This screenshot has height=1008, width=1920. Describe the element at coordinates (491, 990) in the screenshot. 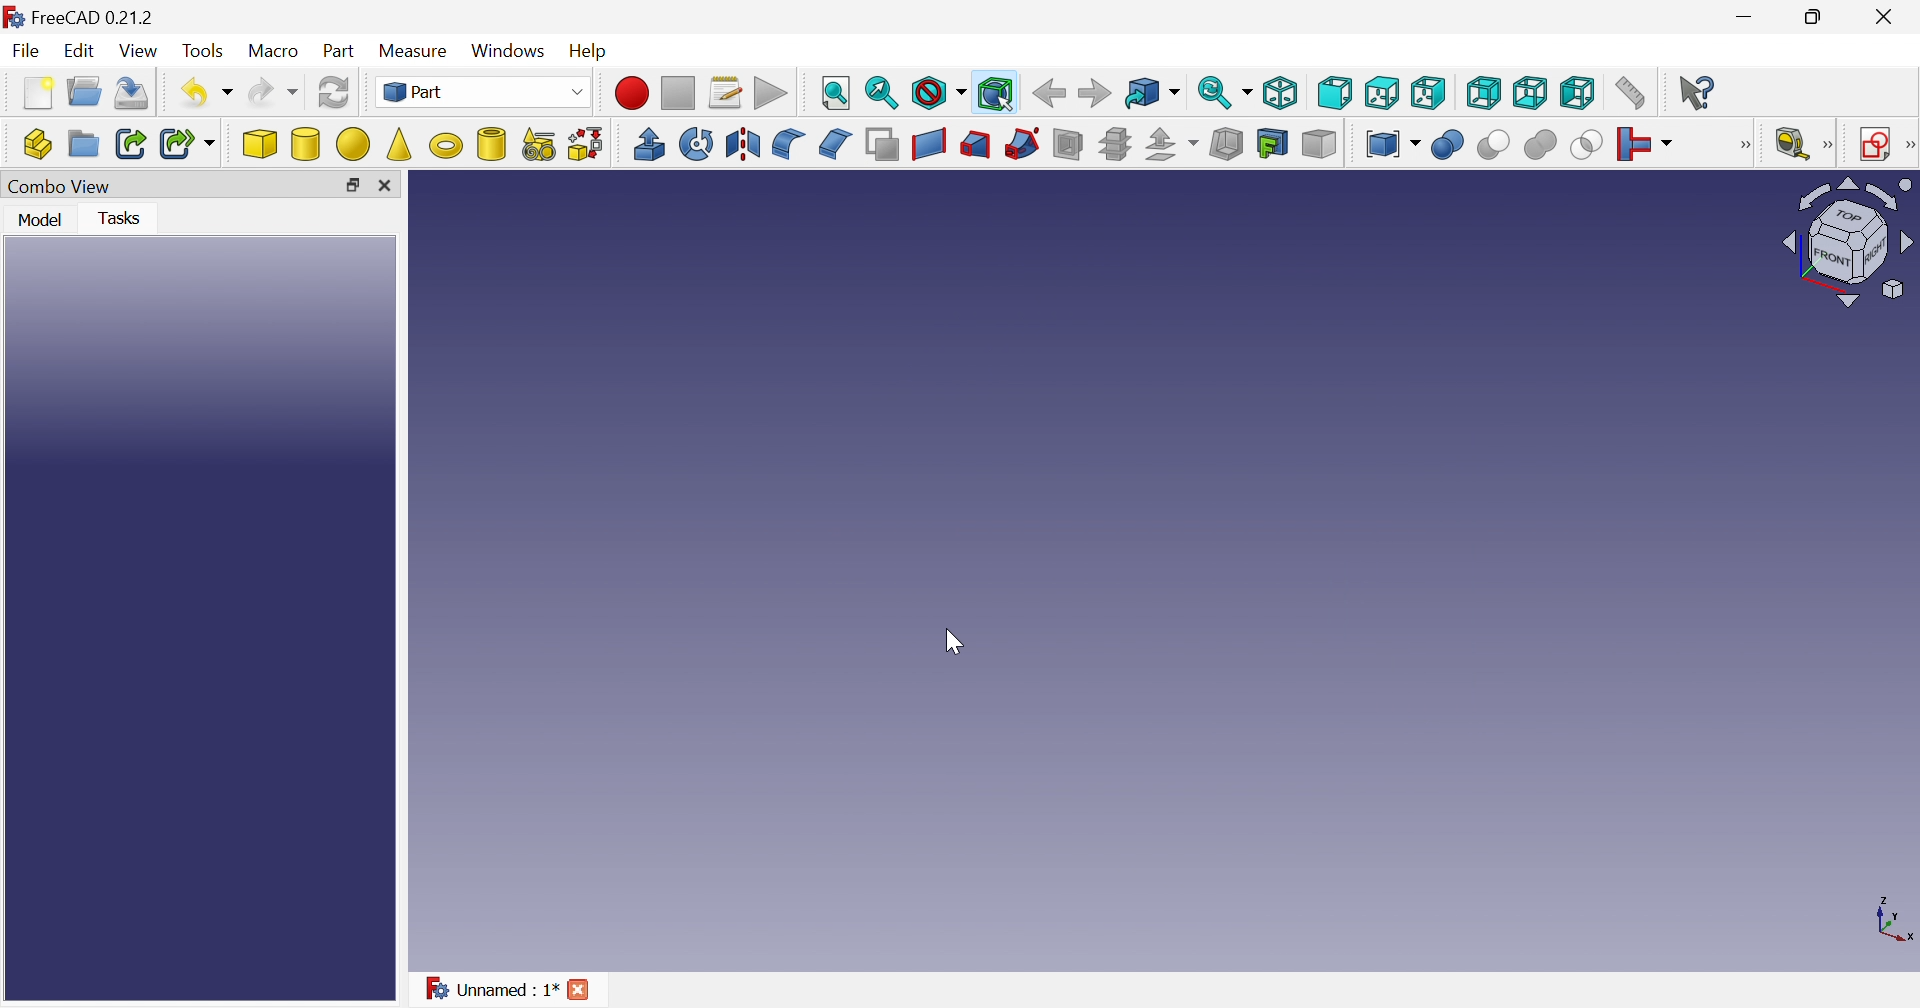

I see `Unnamed : 1*` at that location.